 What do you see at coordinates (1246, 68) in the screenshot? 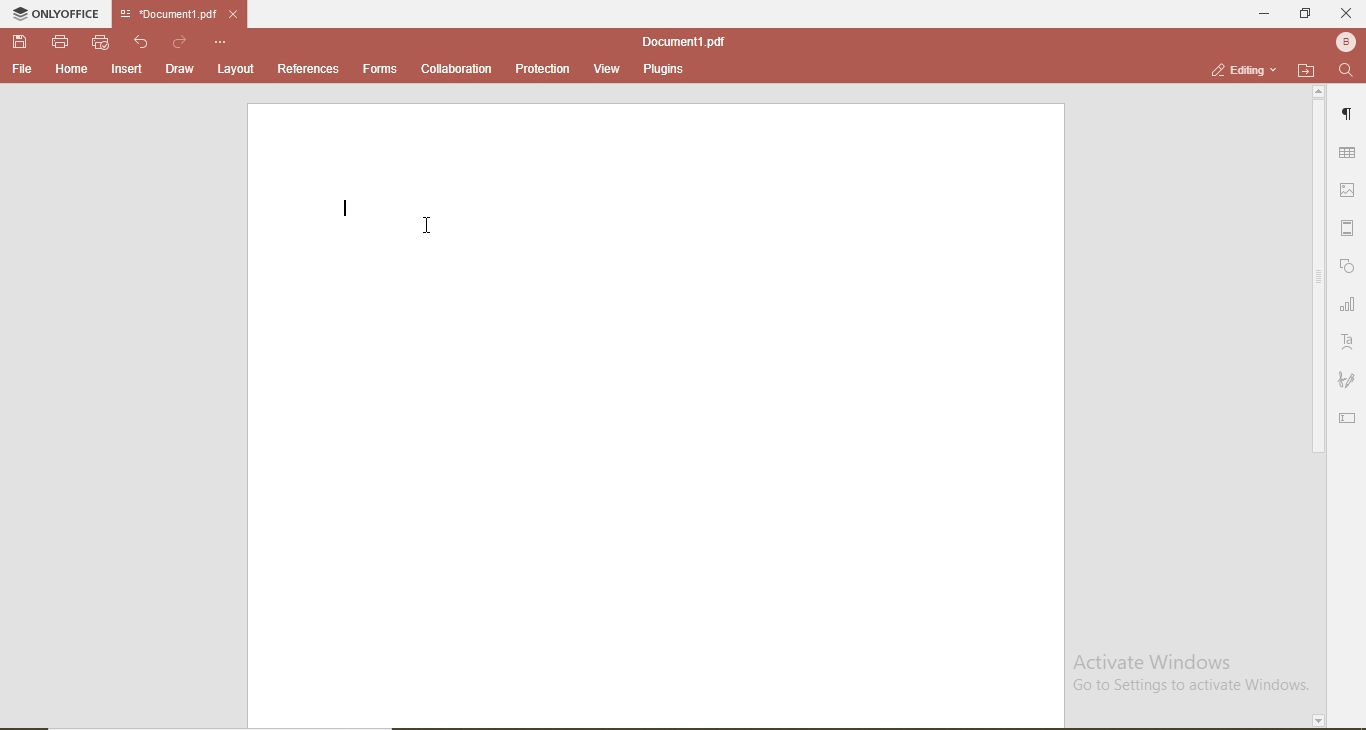
I see `editing` at bounding box center [1246, 68].